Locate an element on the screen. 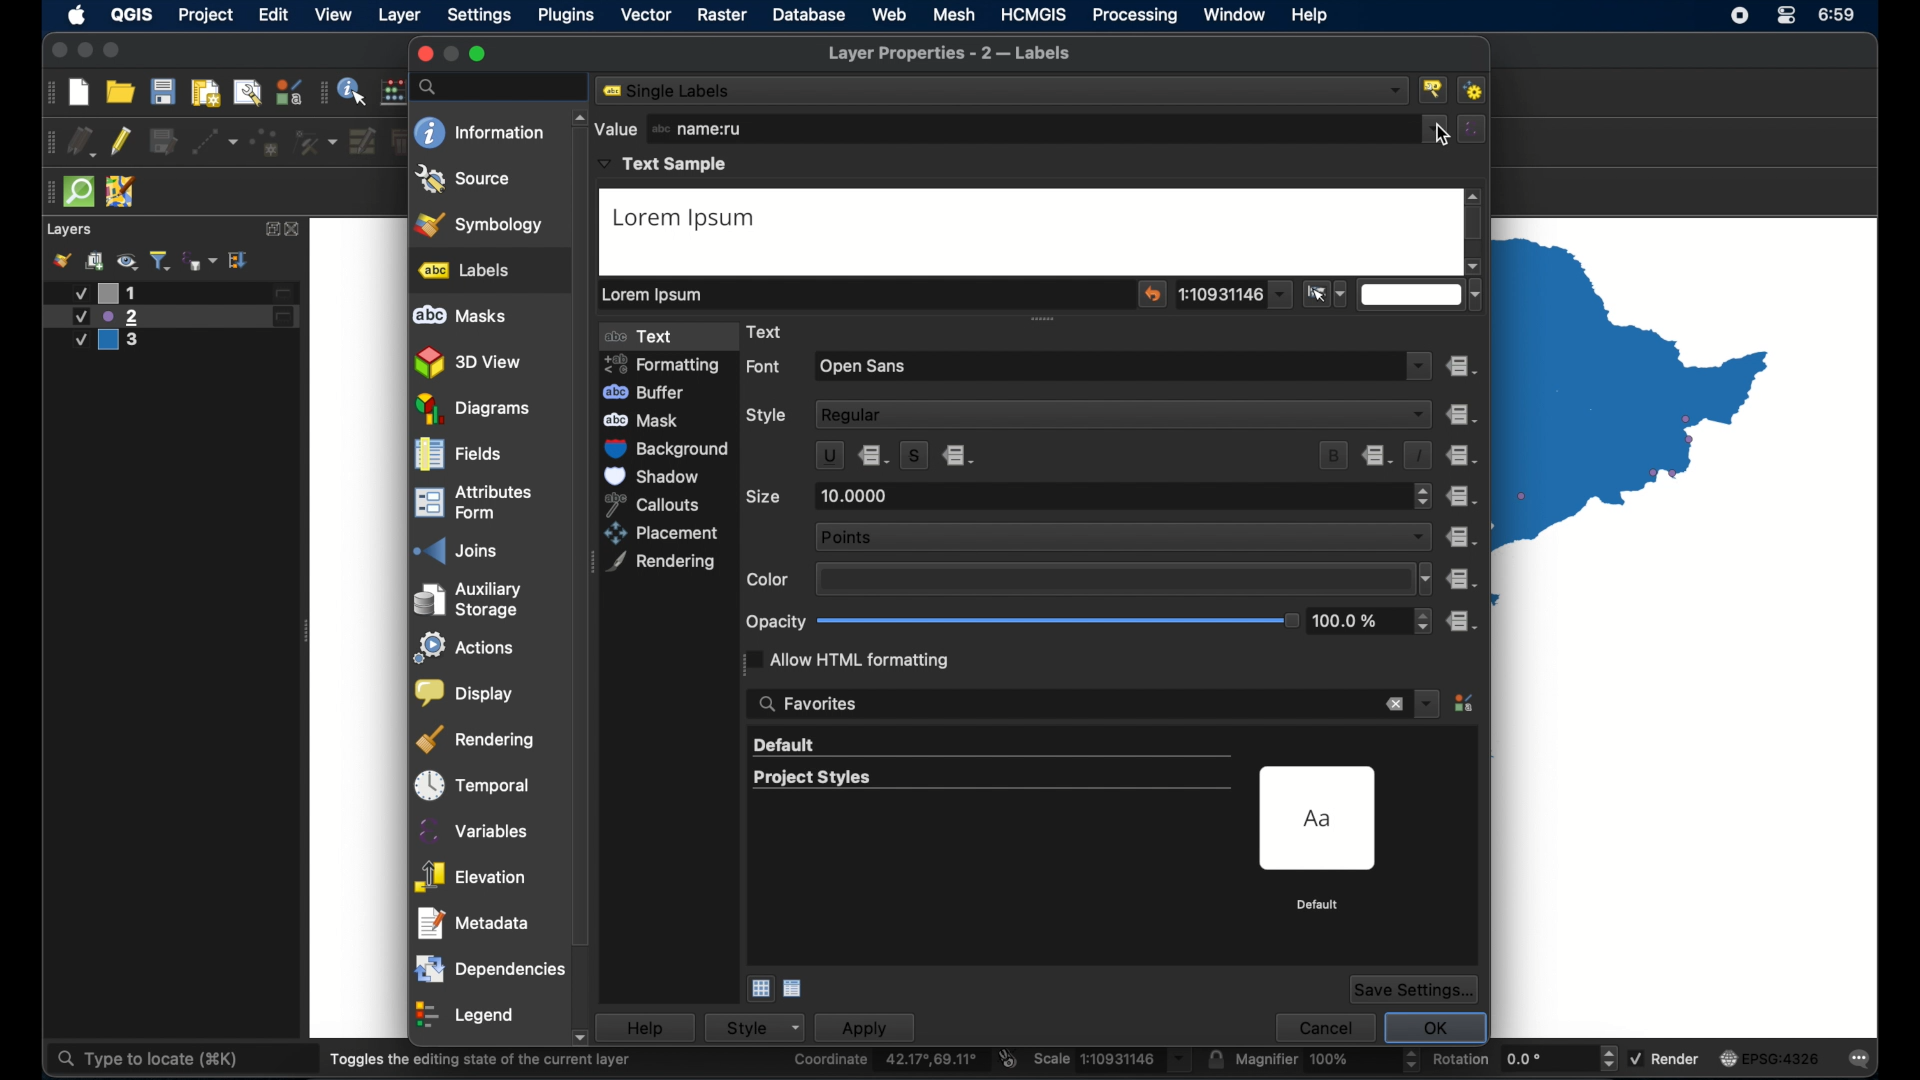 The height and width of the screenshot is (1080, 1920). rotation is located at coordinates (1525, 1057).